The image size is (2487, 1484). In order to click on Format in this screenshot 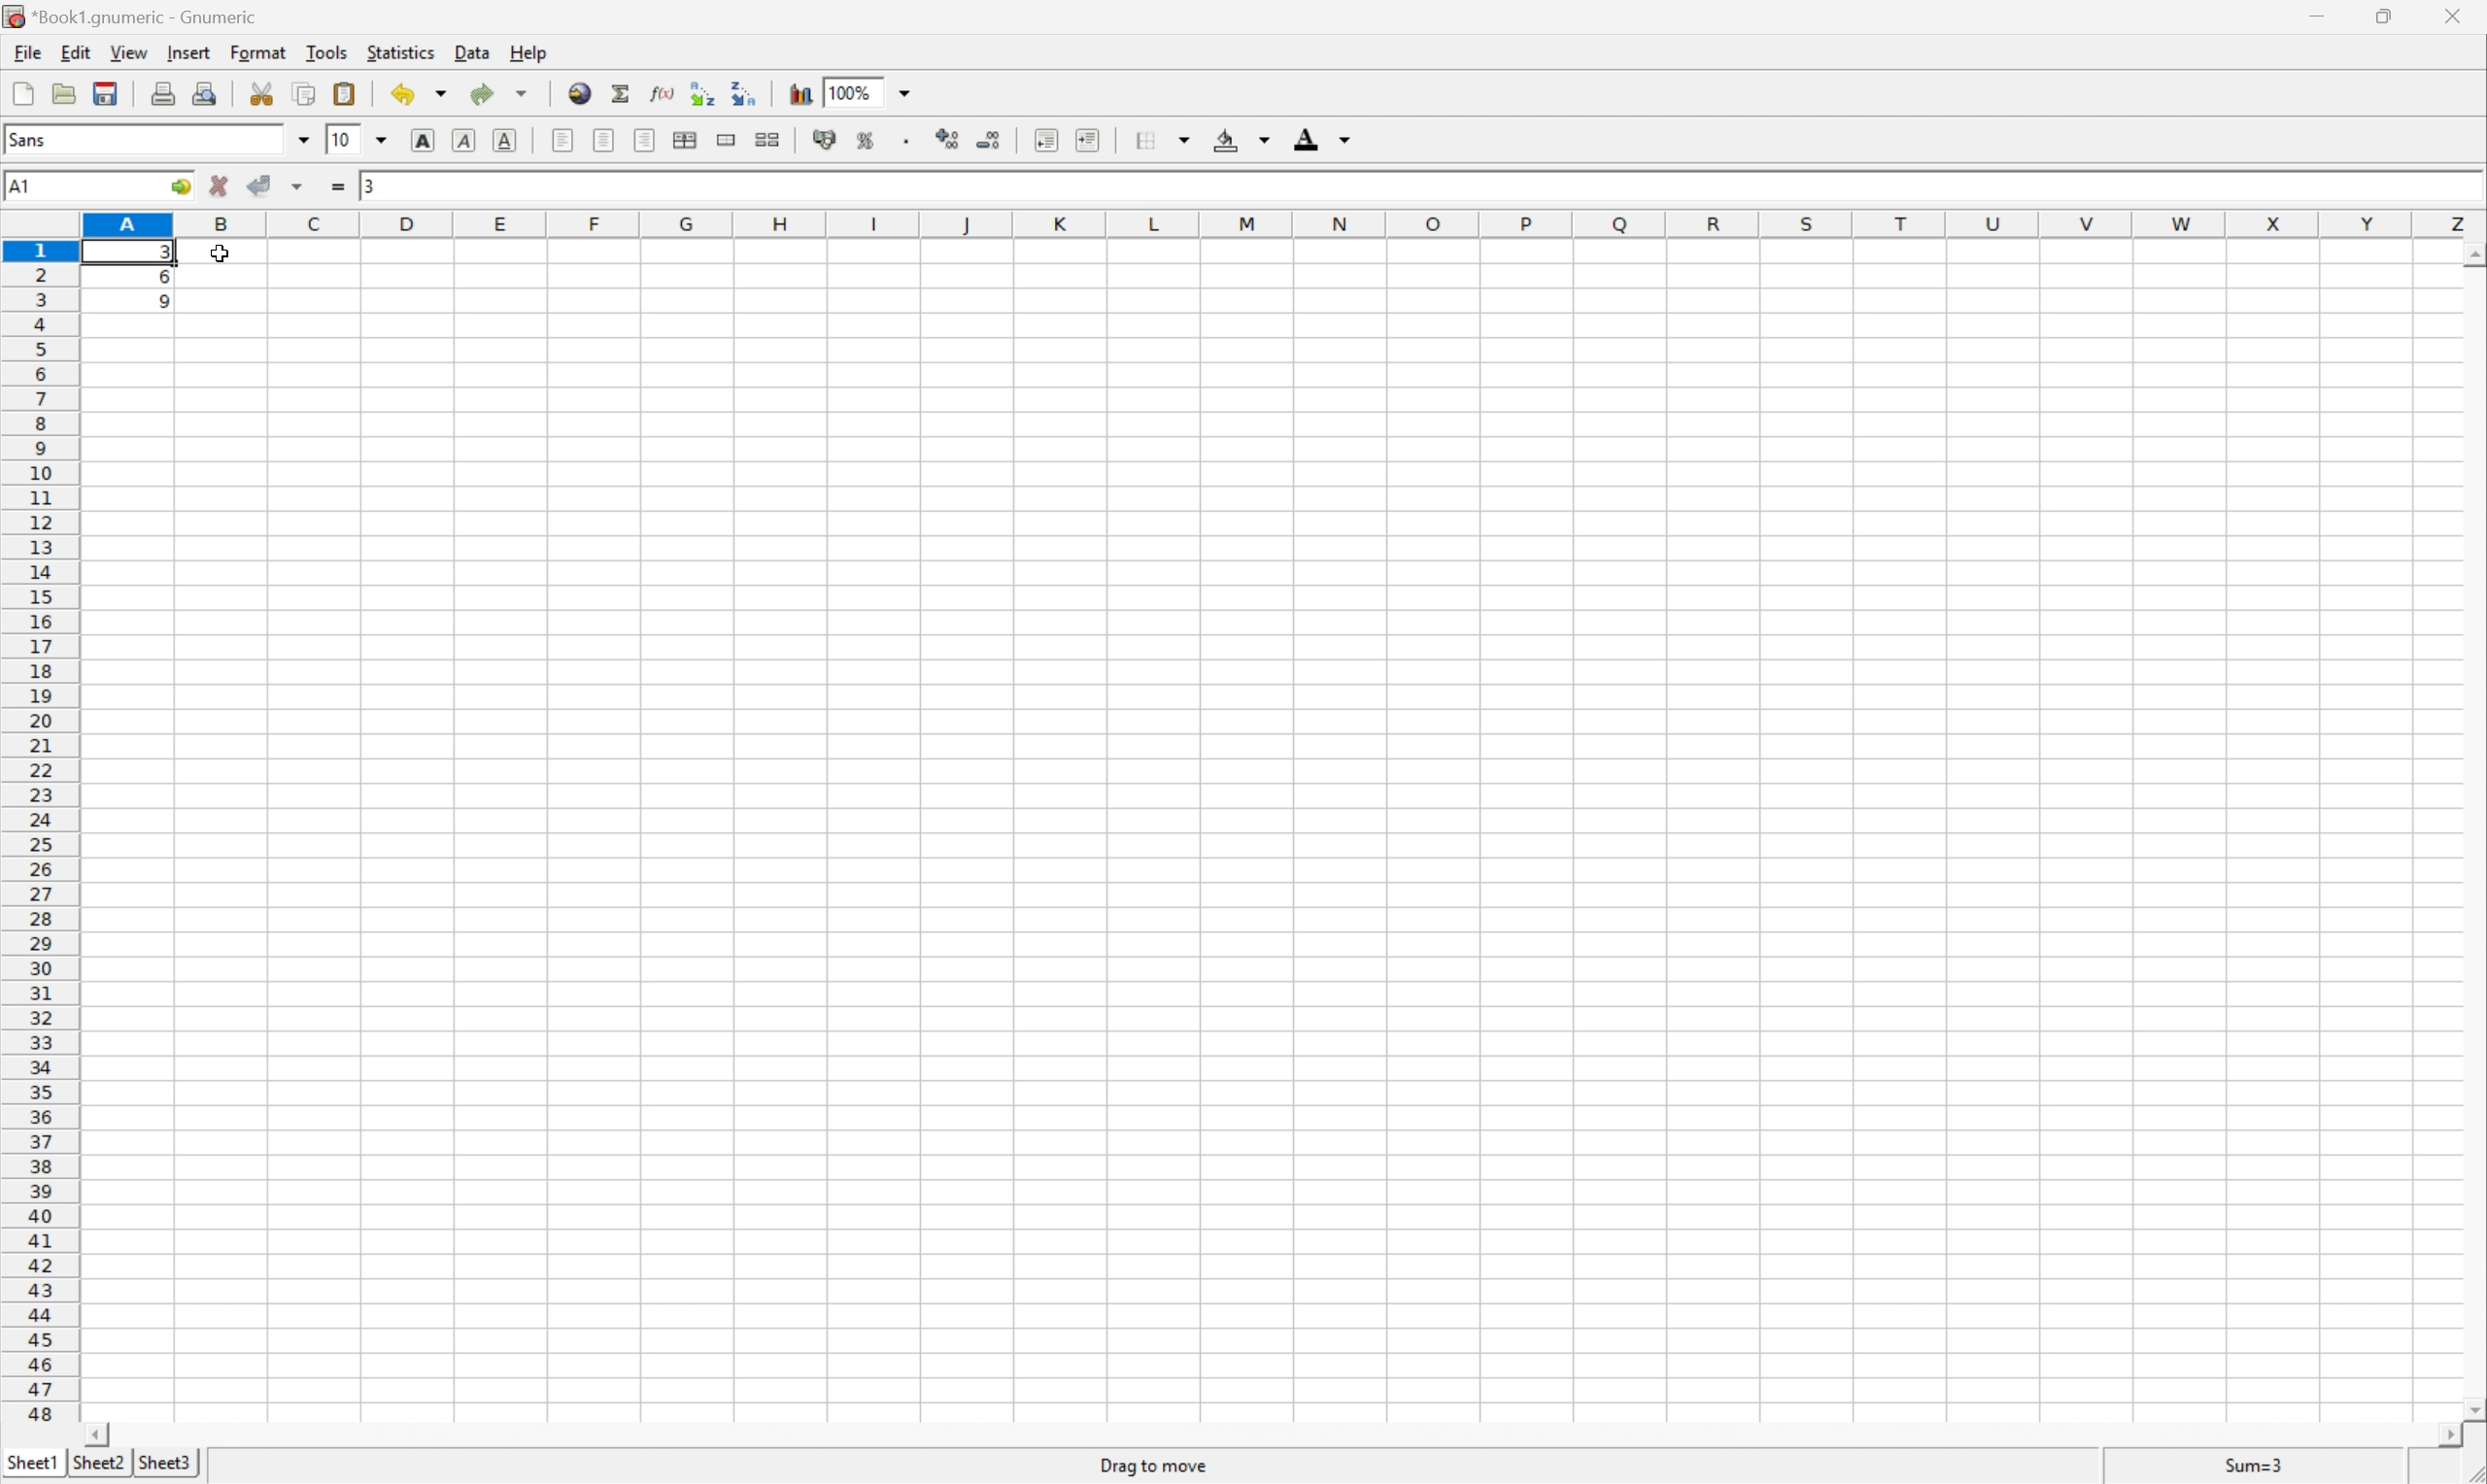, I will do `click(258, 51)`.